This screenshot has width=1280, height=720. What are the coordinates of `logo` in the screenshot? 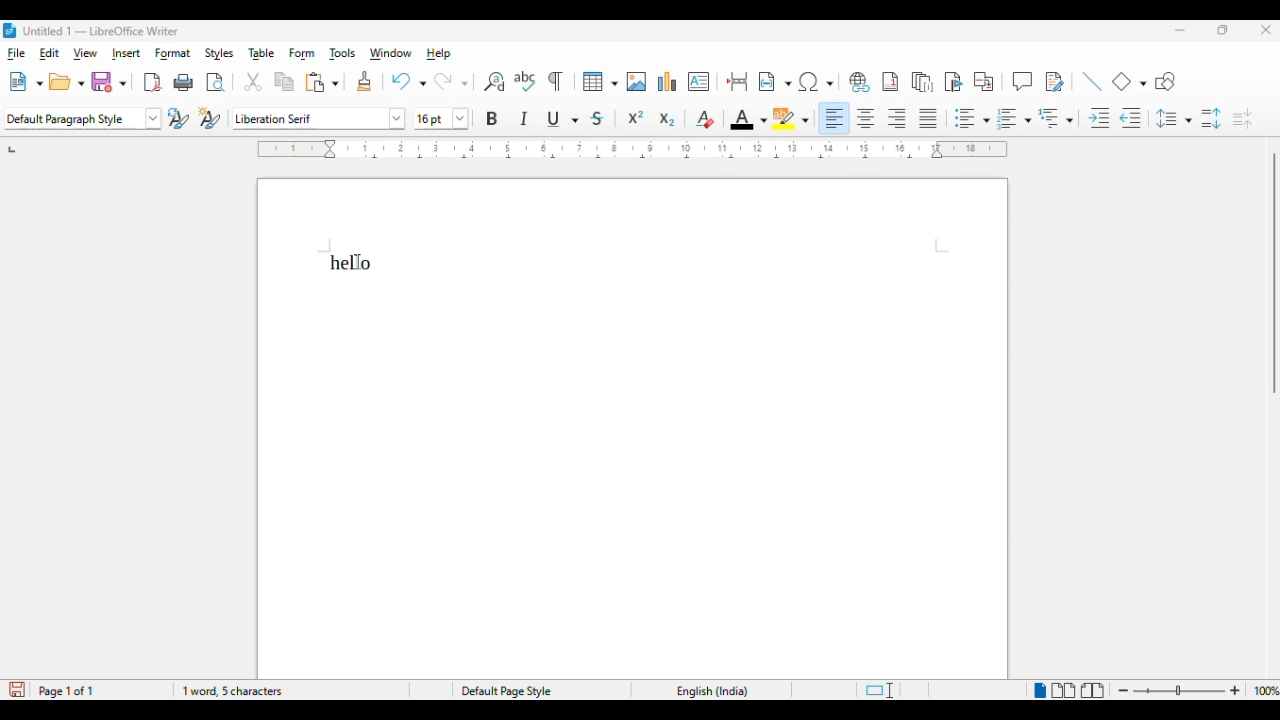 It's located at (10, 30).